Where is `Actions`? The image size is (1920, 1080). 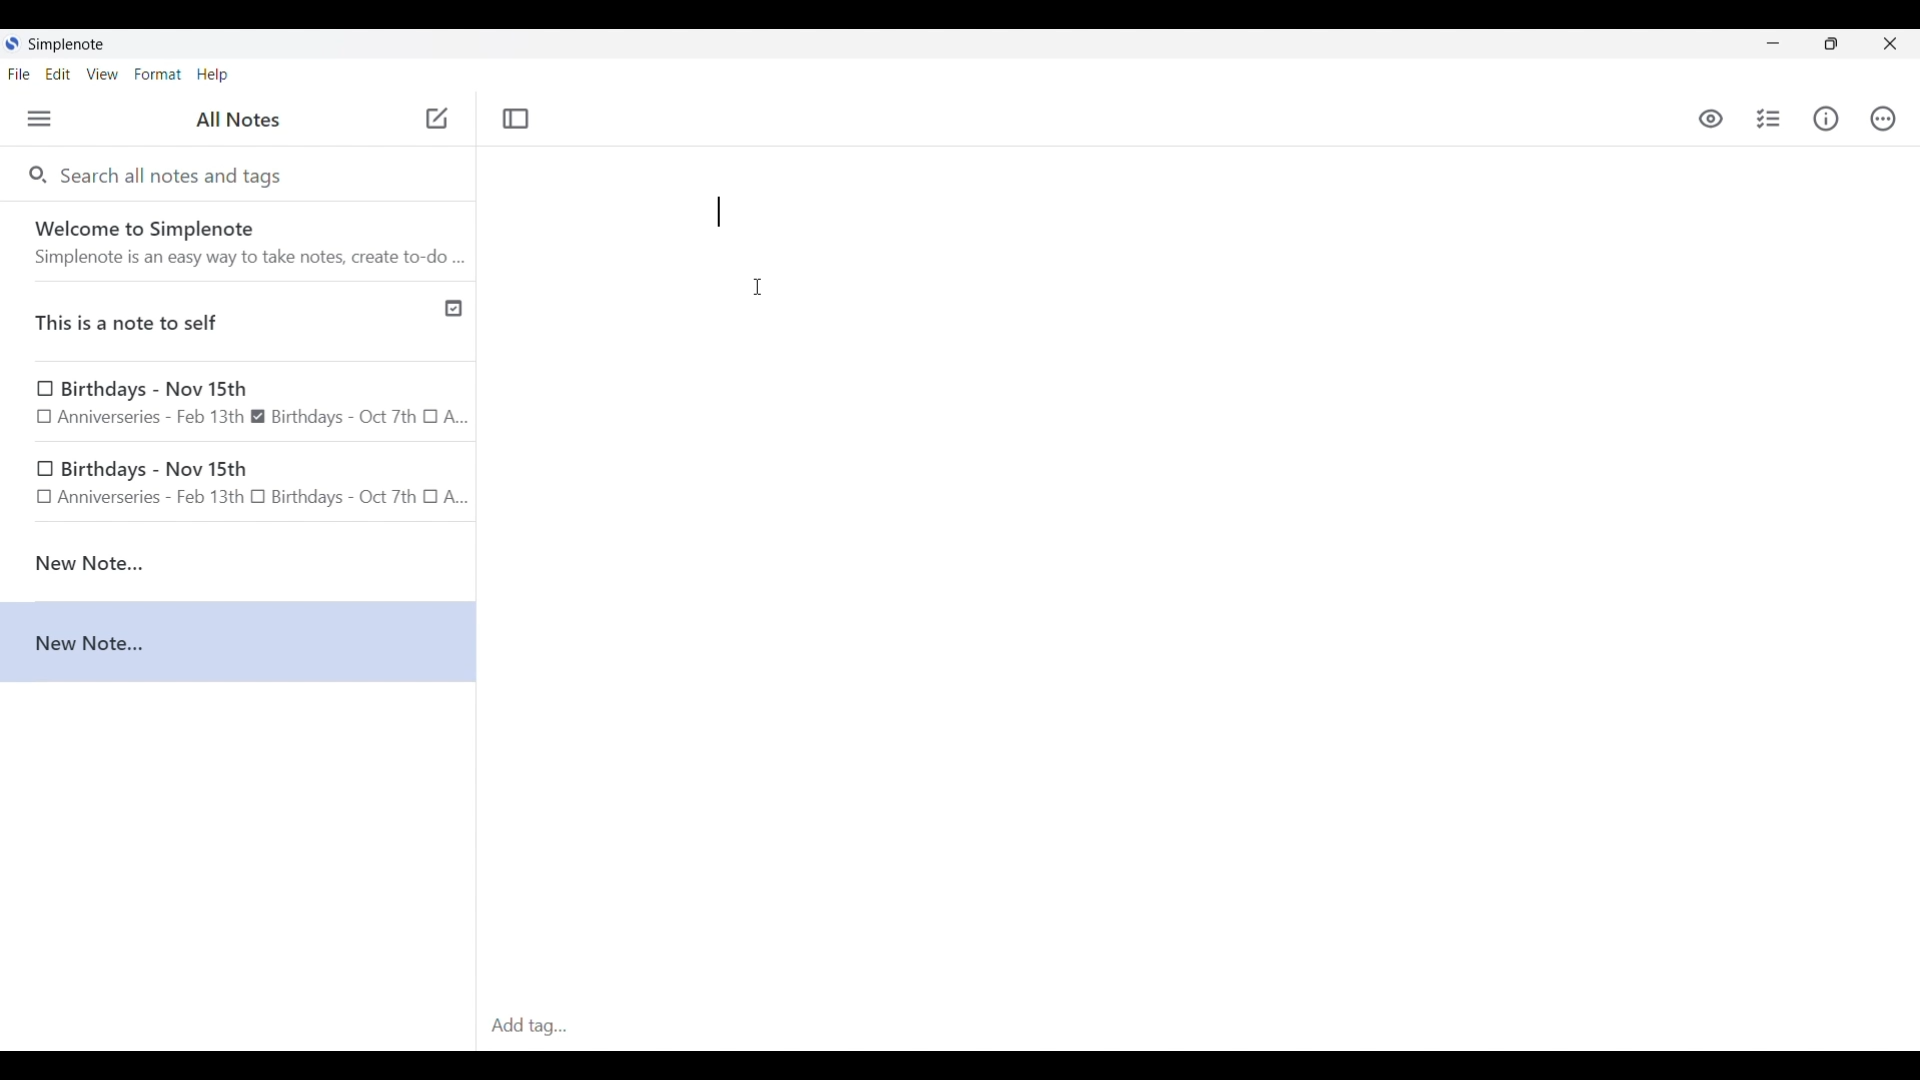
Actions is located at coordinates (1882, 119).